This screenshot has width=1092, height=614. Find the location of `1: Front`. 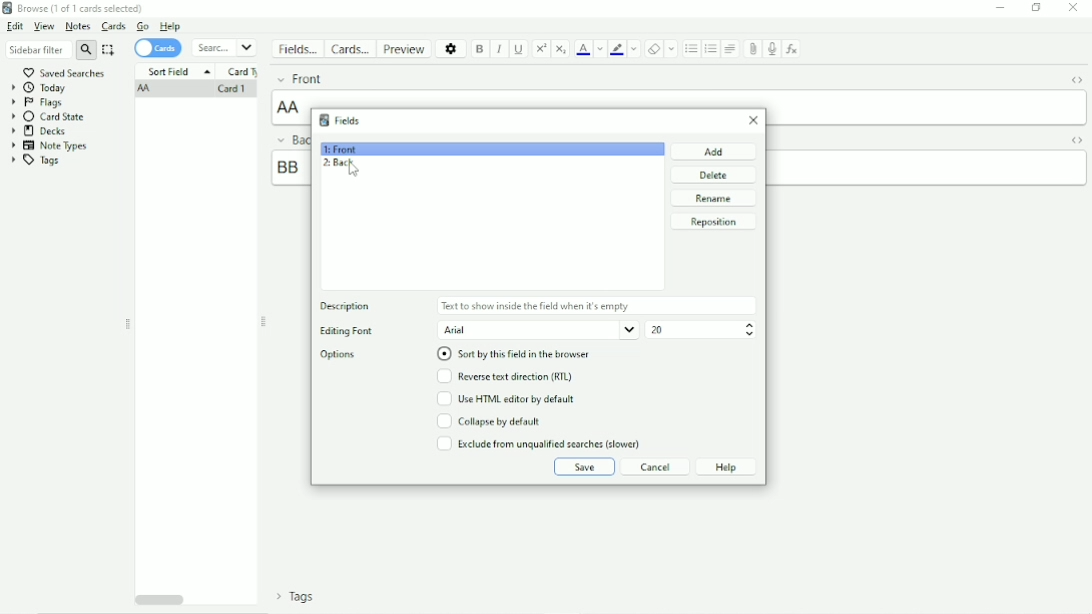

1: Front is located at coordinates (340, 149).